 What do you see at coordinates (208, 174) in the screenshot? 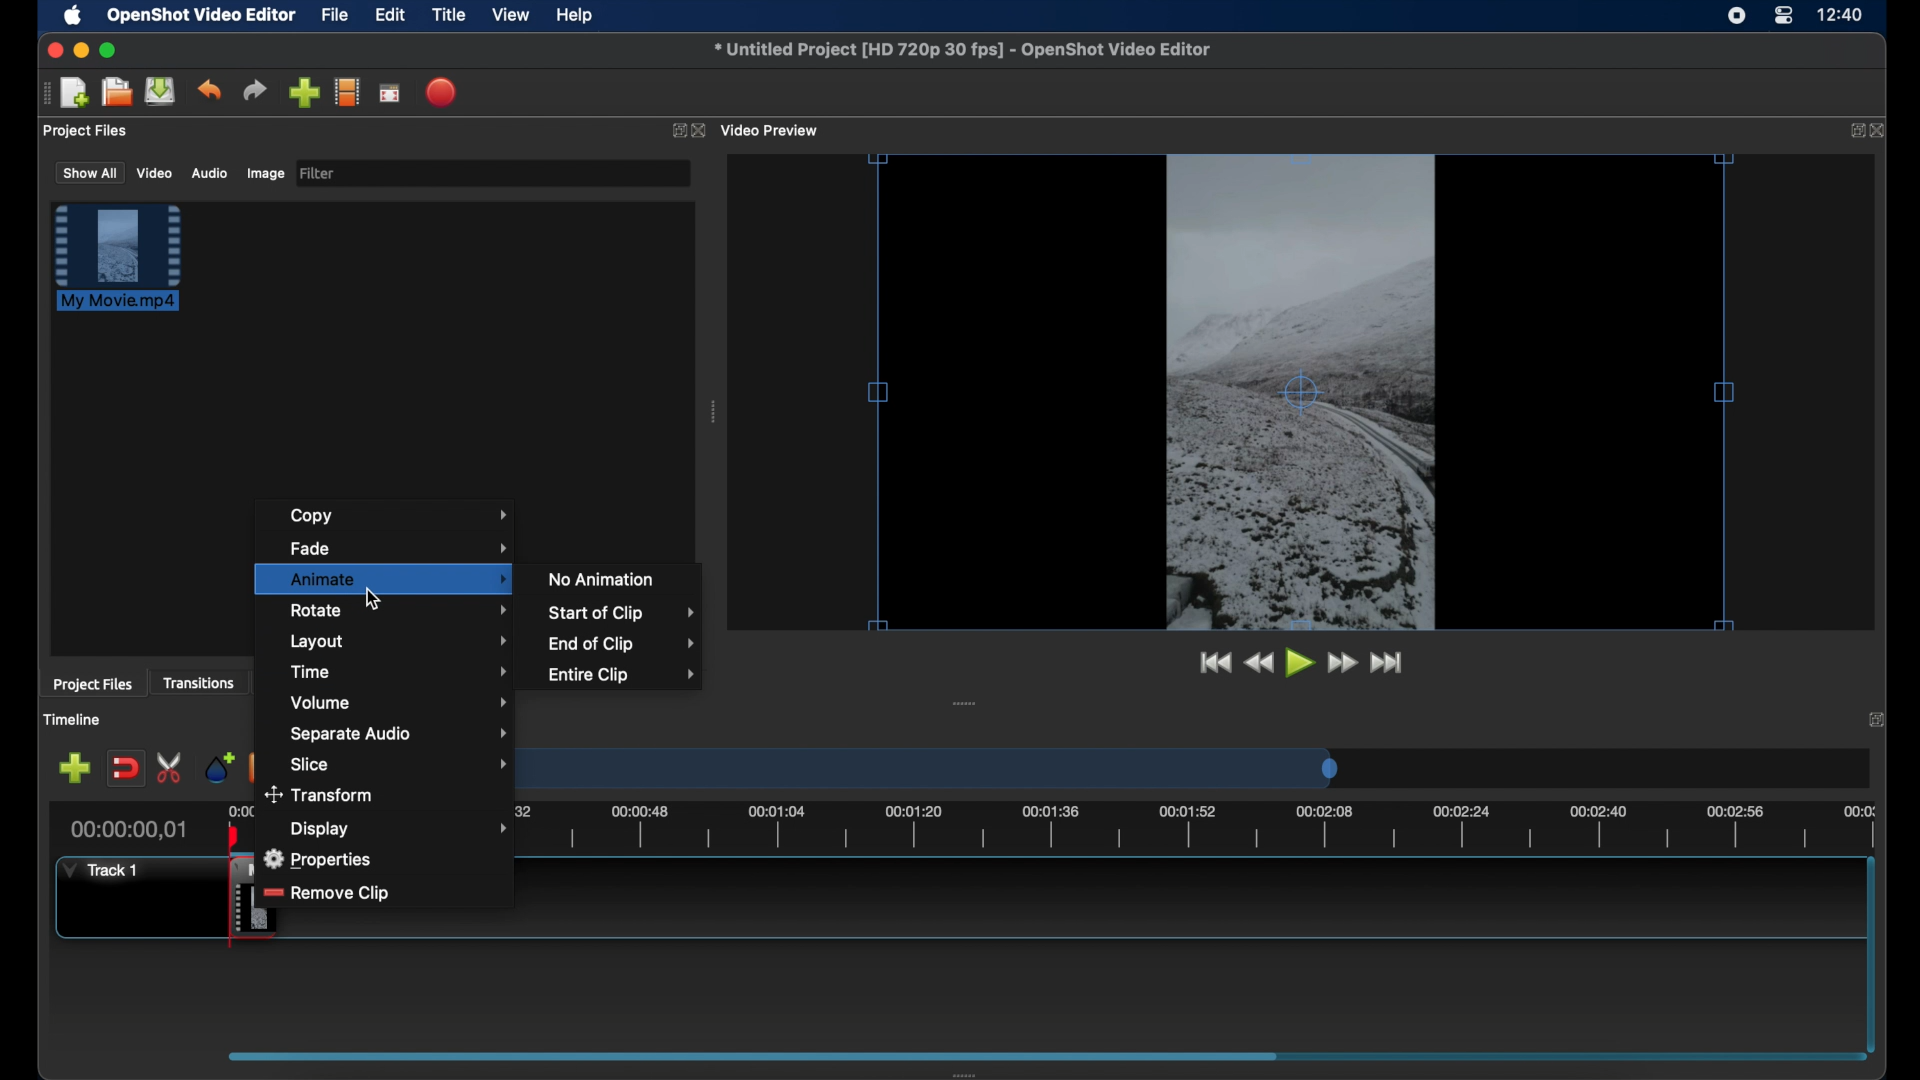
I see `audio` at bounding box center [208, 174].